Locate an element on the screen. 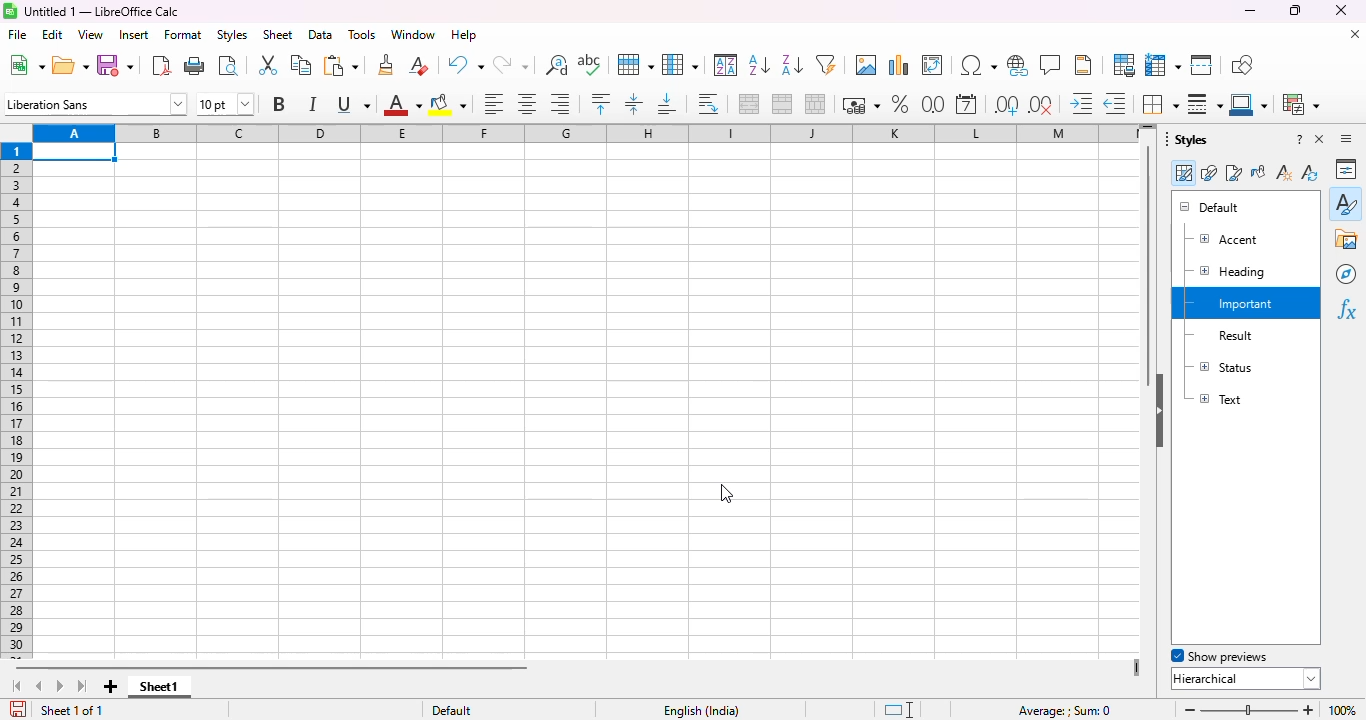  styles is located at coordinates (231, 35).